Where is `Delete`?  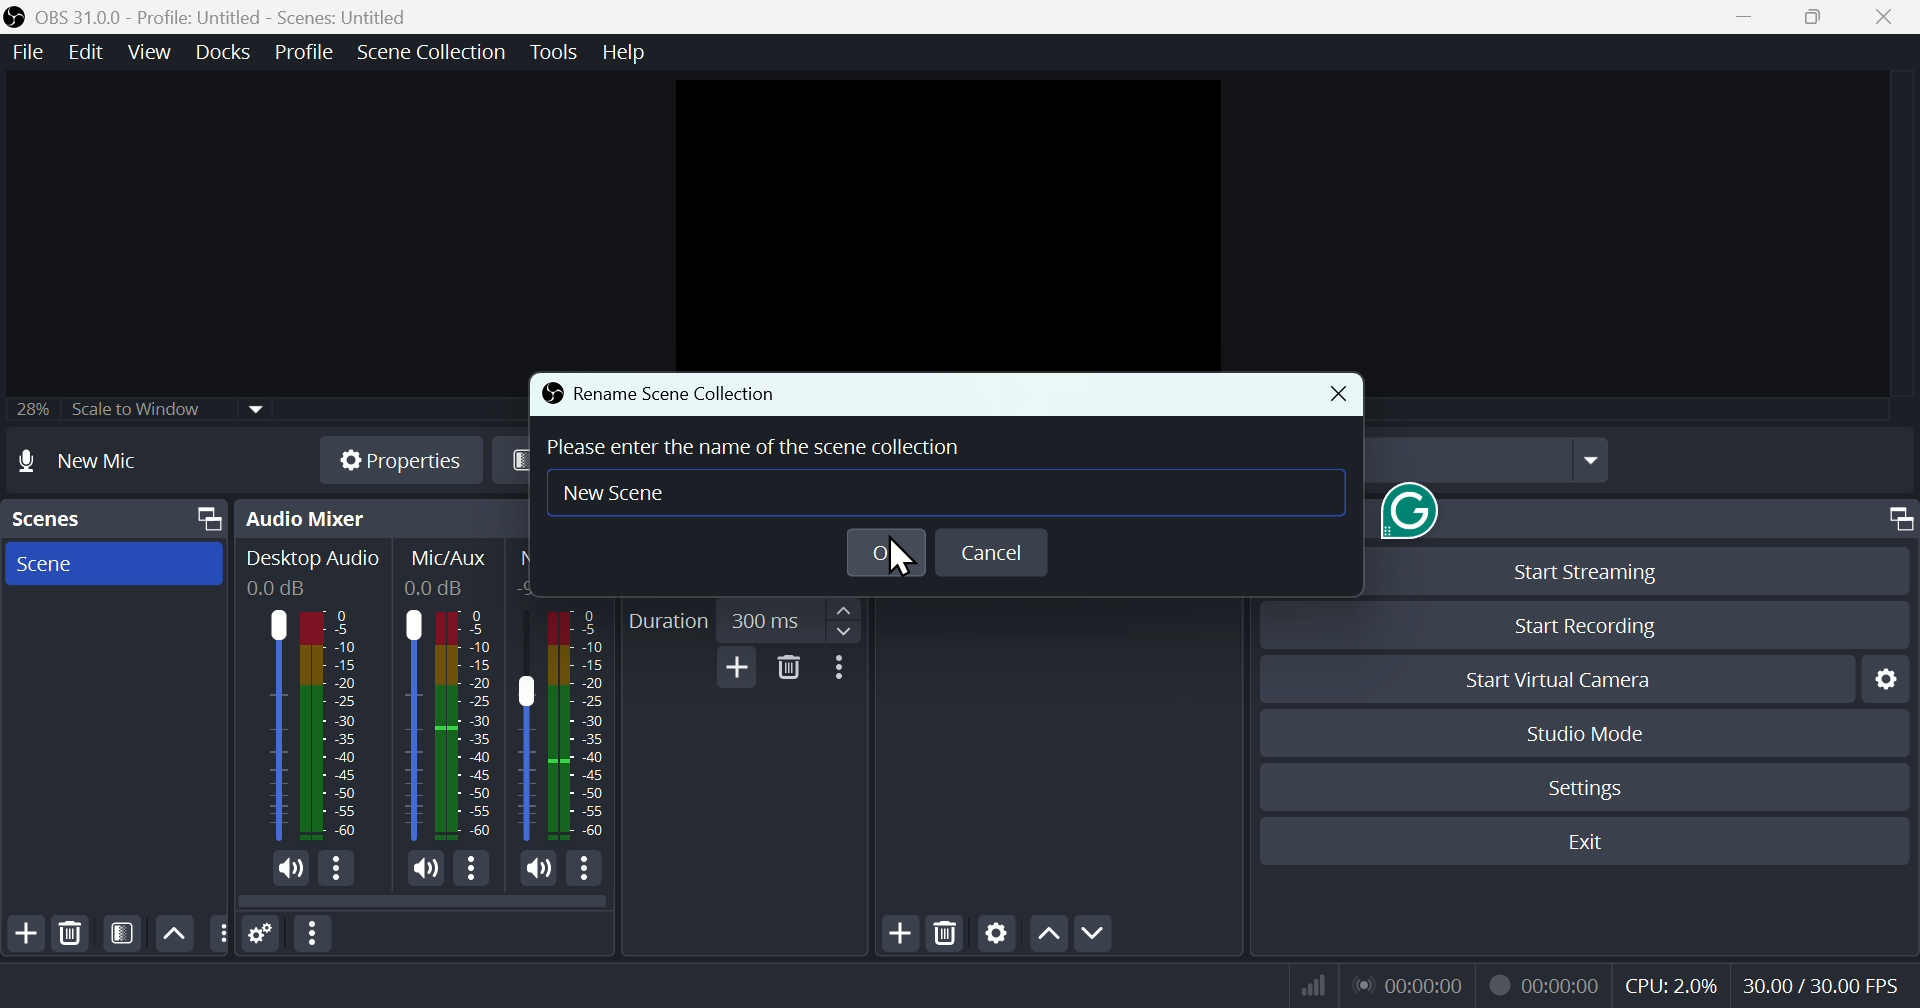 Delete is located at coordinates (79, 933).